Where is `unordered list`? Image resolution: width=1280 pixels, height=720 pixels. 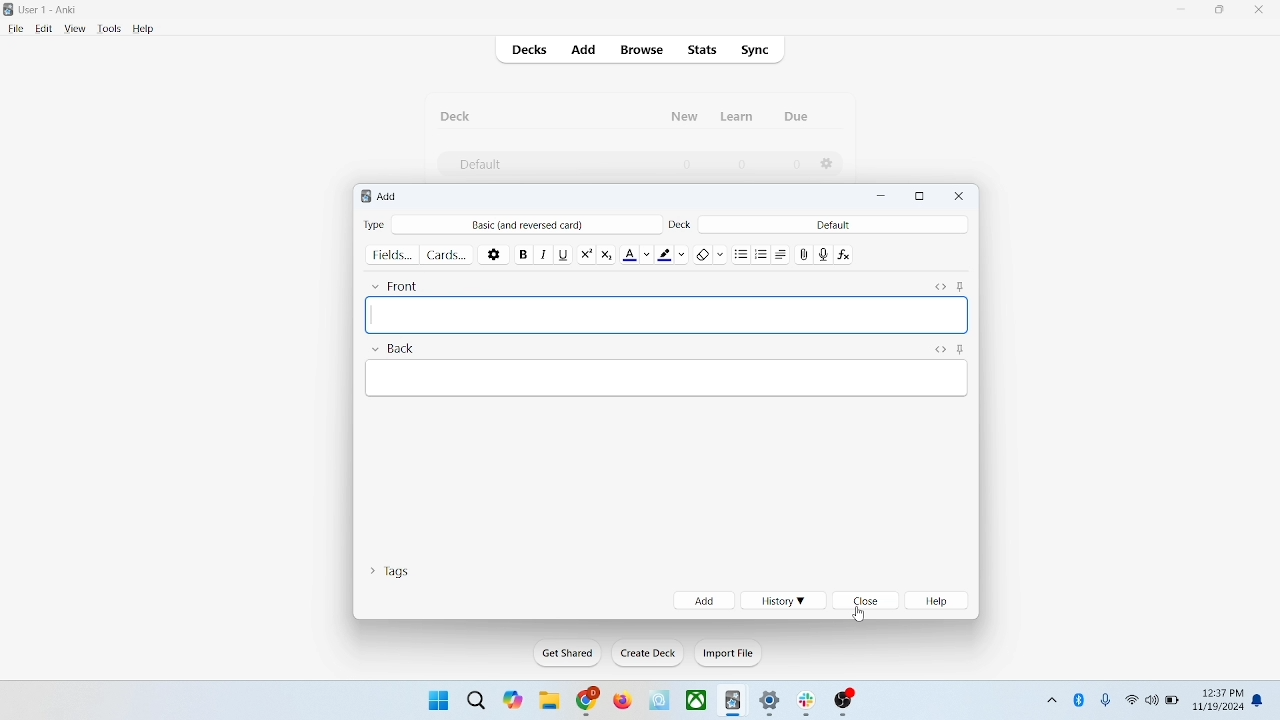 unordered list is located at coordinates (741, 253).